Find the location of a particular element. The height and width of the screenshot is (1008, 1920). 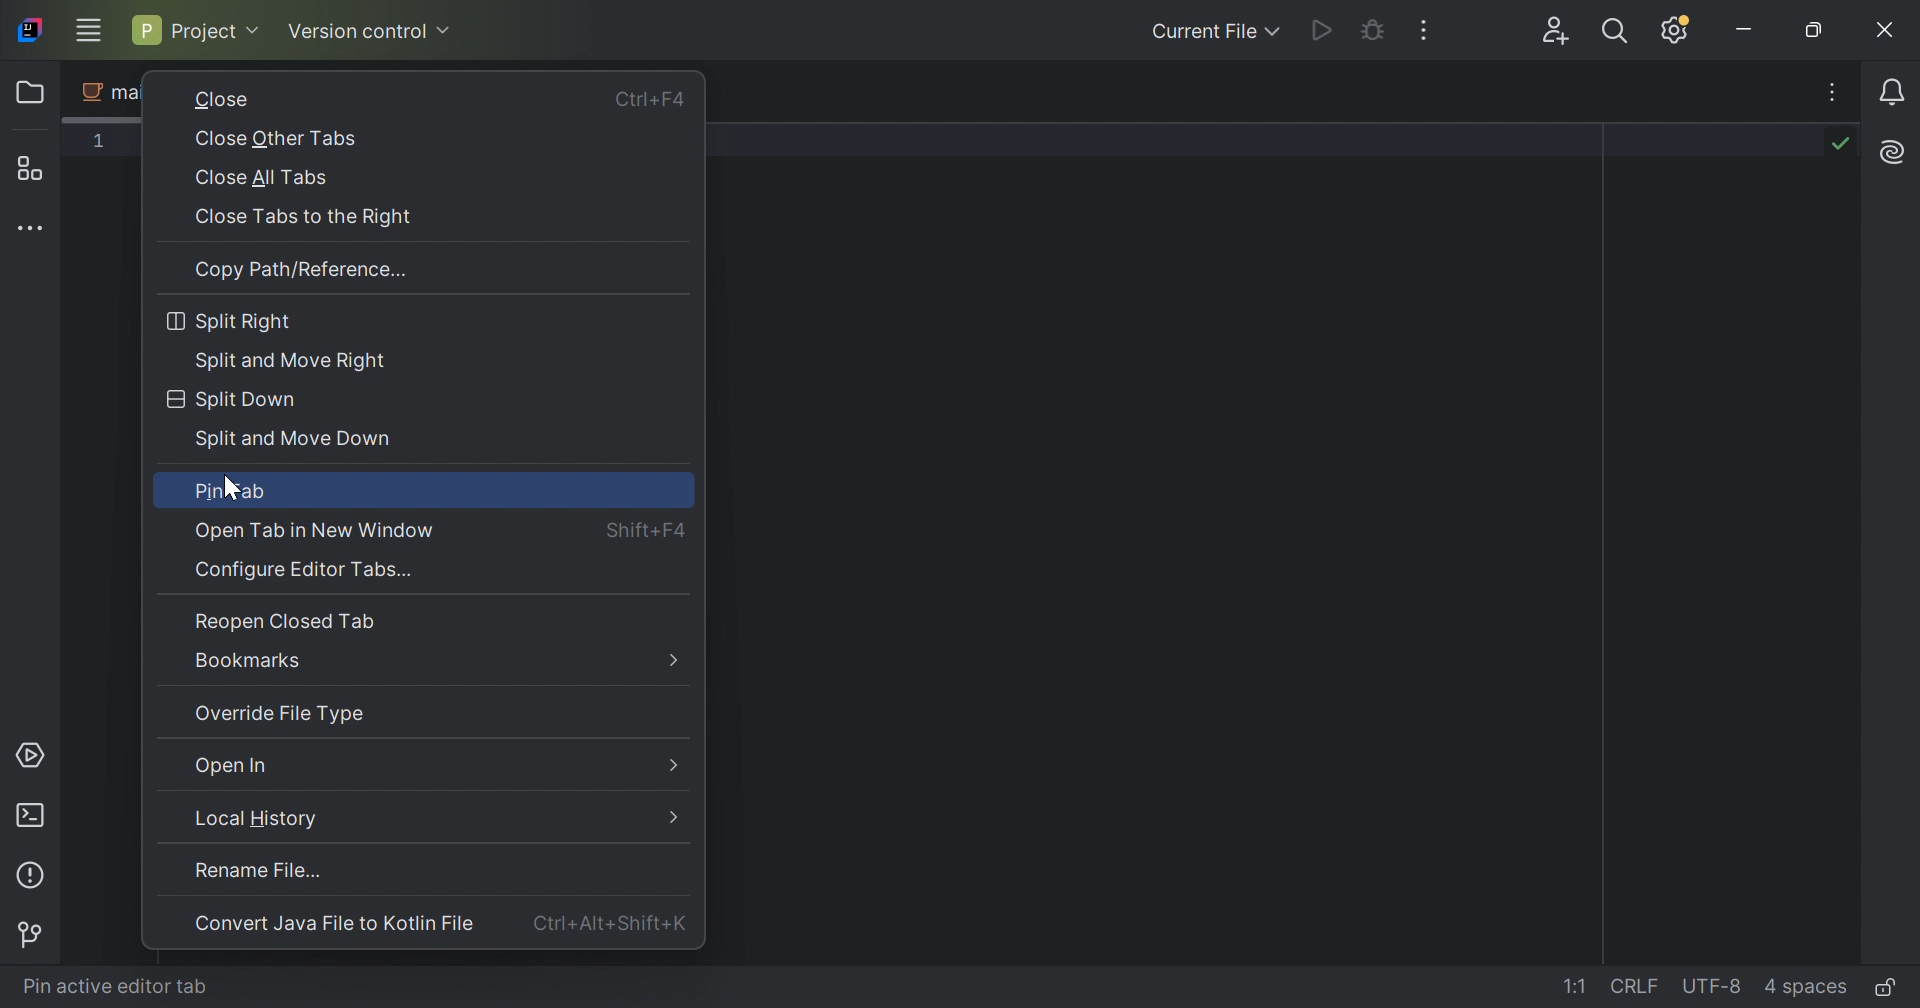

More actions is located at coordinates (1421, 30).